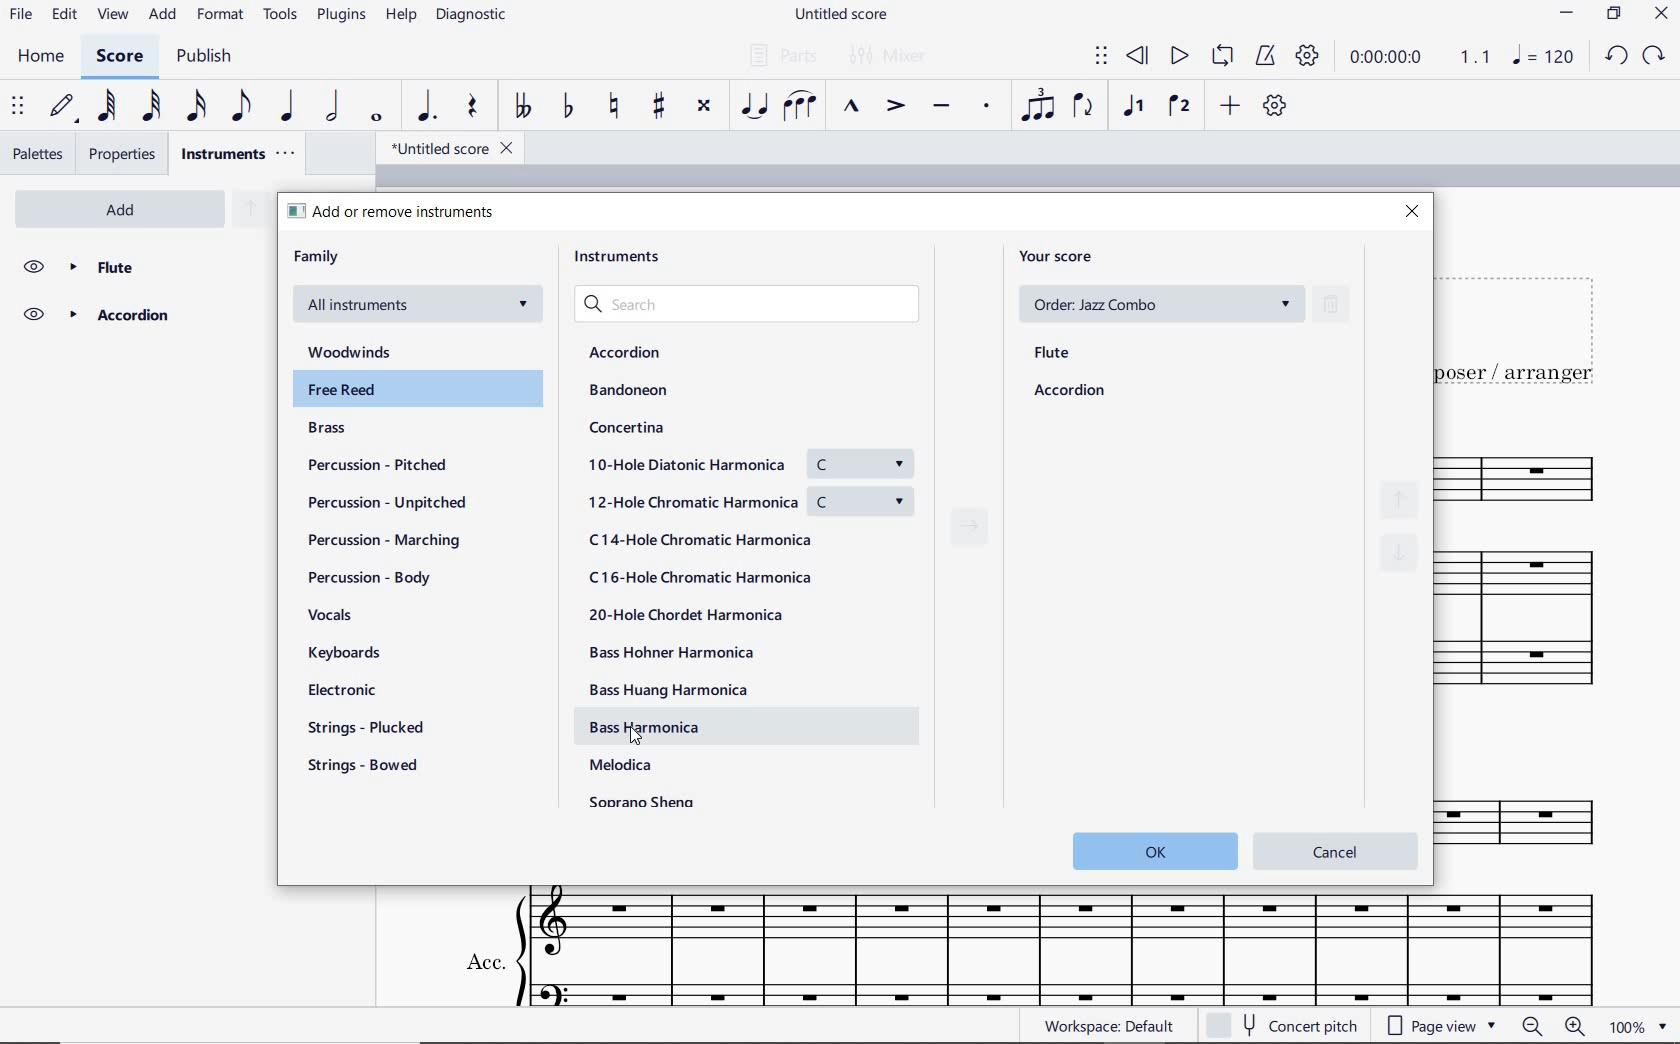 This screenshot has height=1044, width=1680. Describe the element at coordinates (444, 147) in the screenshot. I see `file name` at that location.